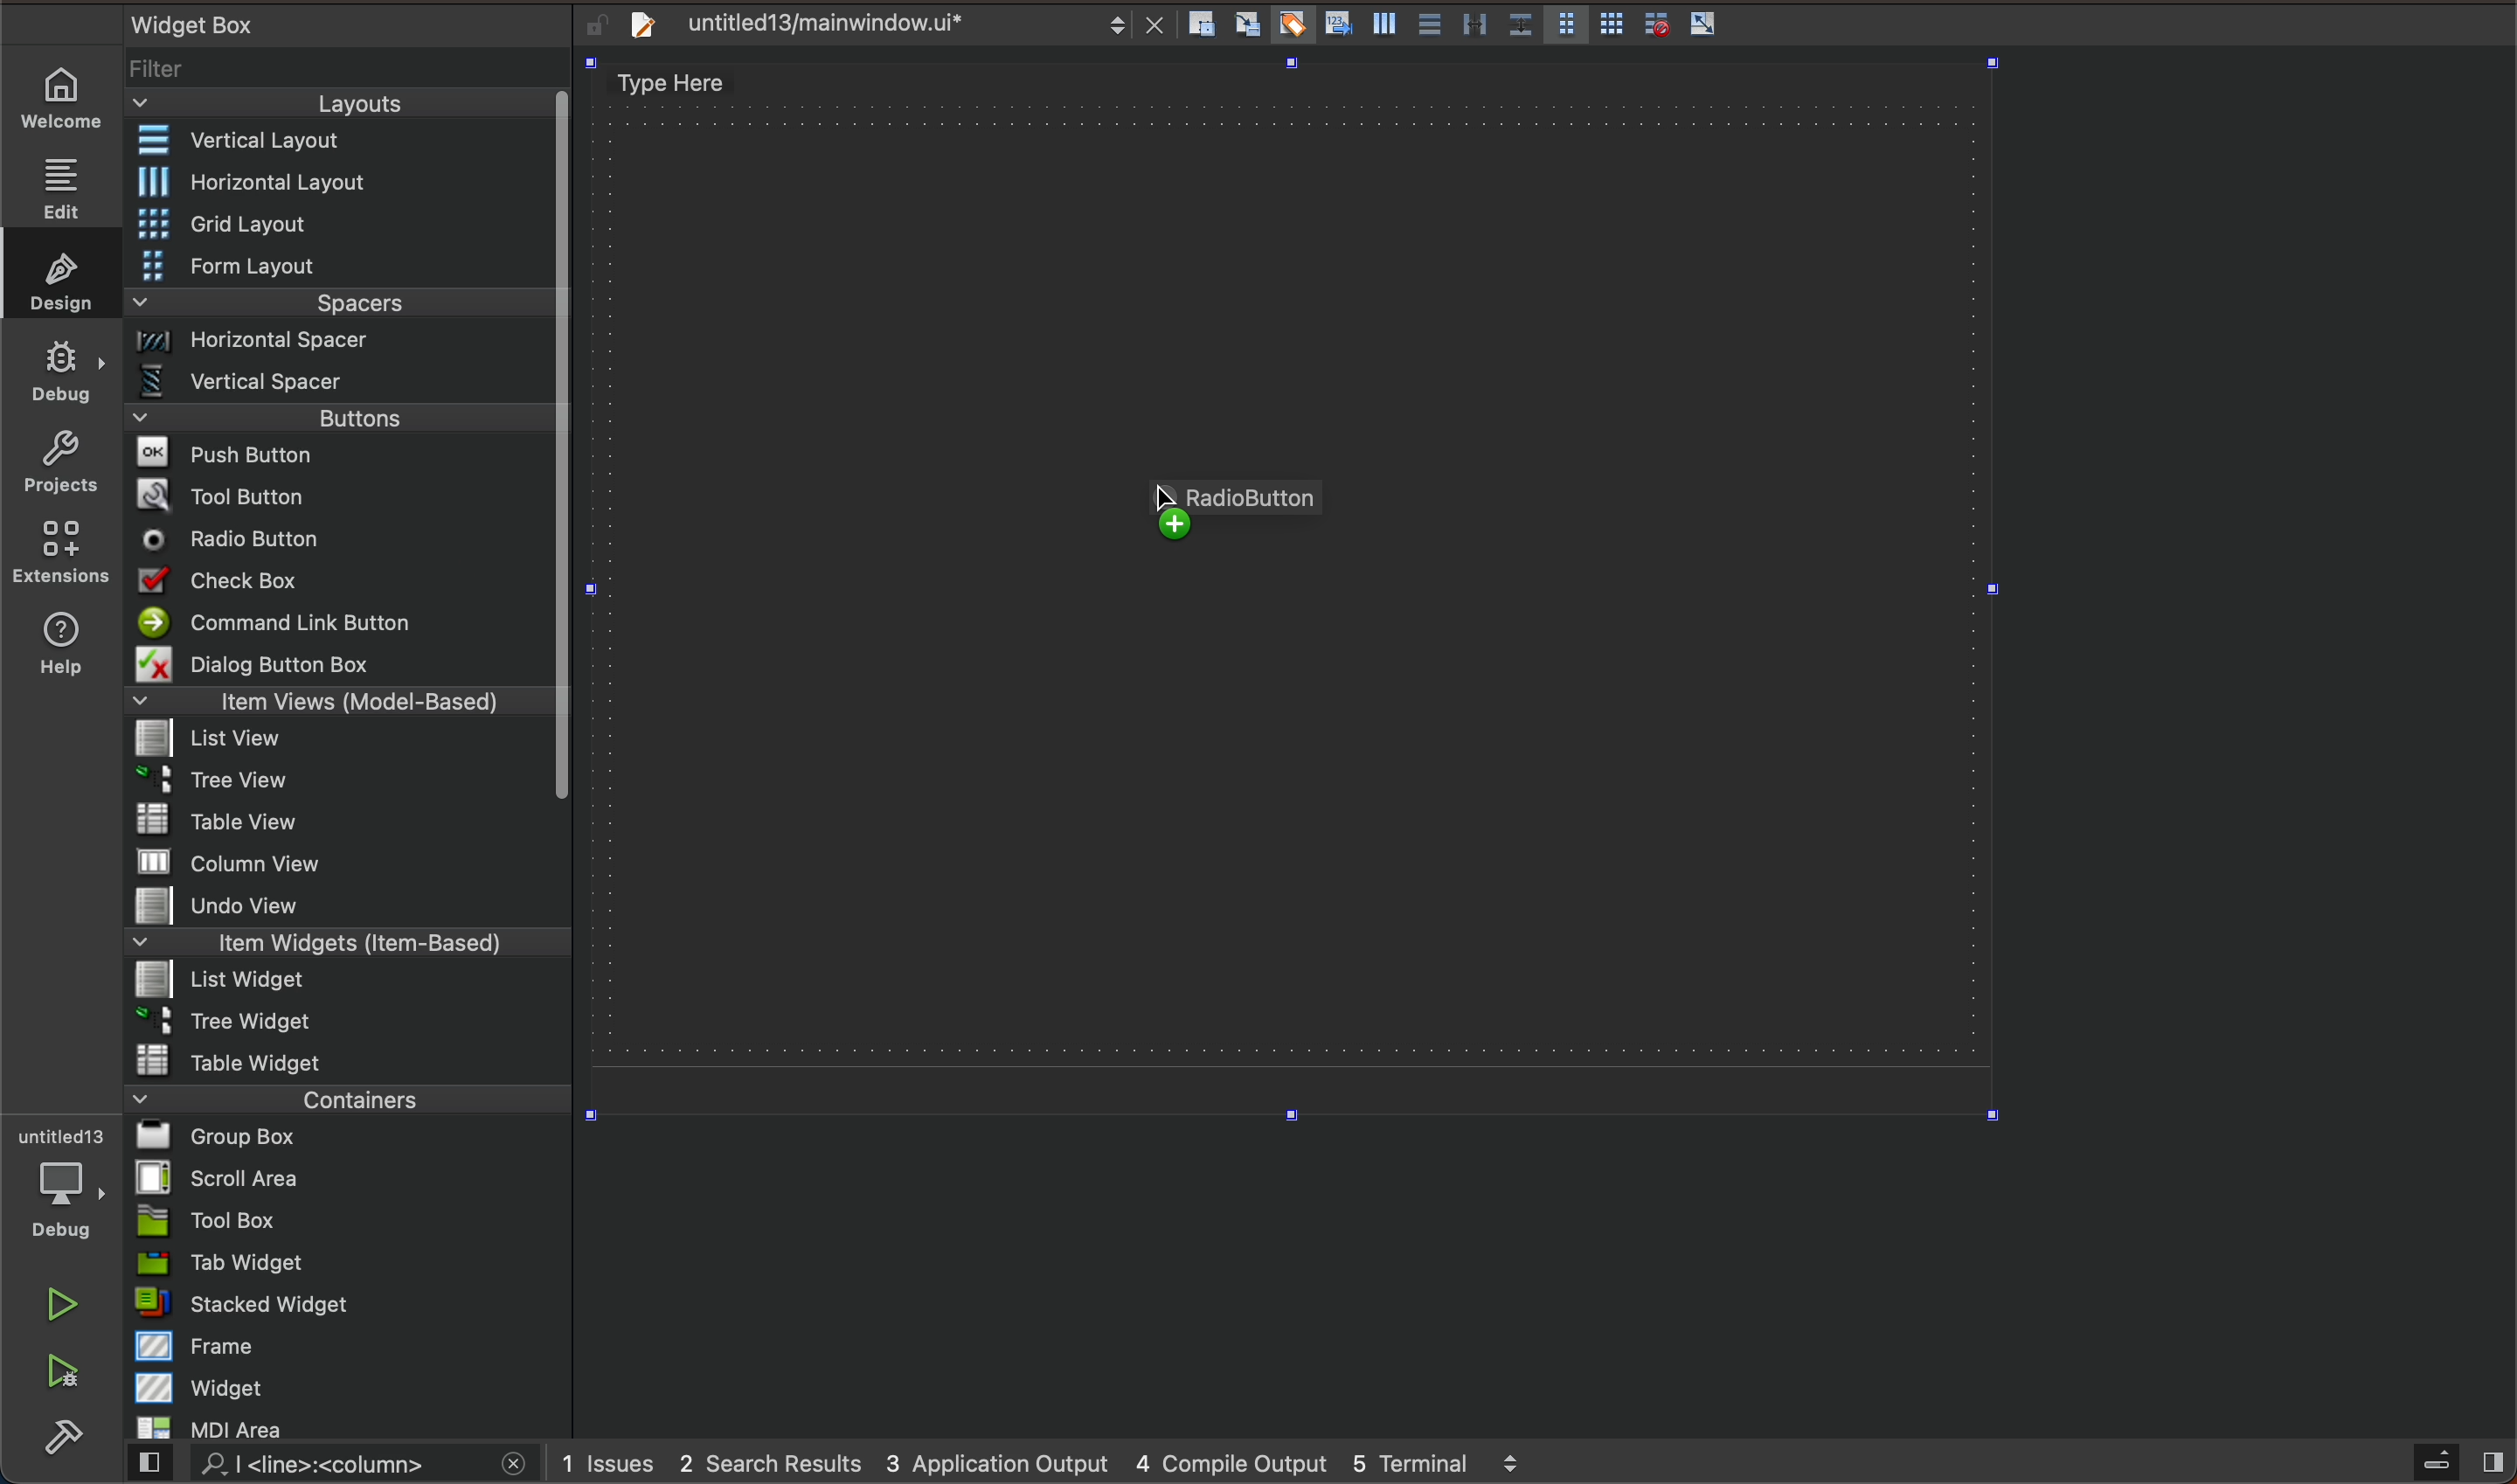  I want to click on , so click(341, 983).